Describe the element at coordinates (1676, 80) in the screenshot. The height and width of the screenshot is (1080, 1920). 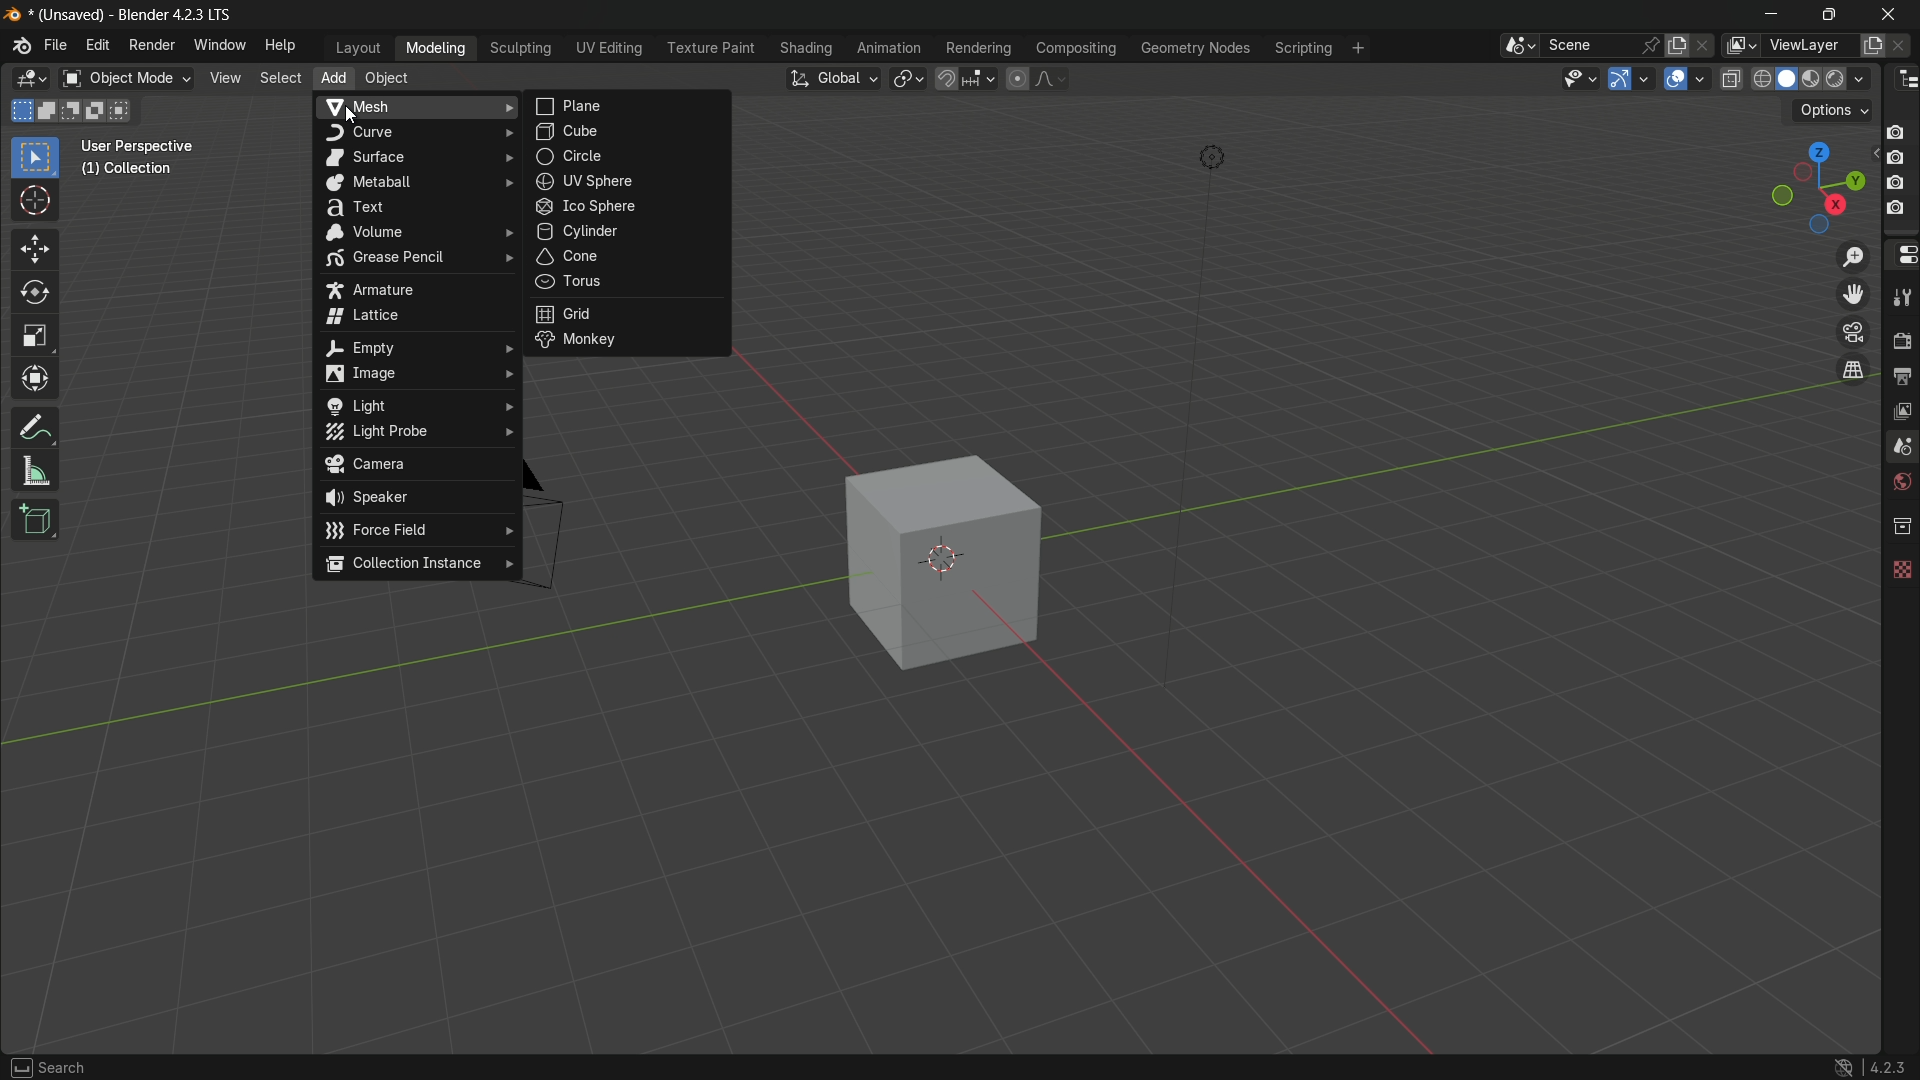
I see `show overlay` at that location.